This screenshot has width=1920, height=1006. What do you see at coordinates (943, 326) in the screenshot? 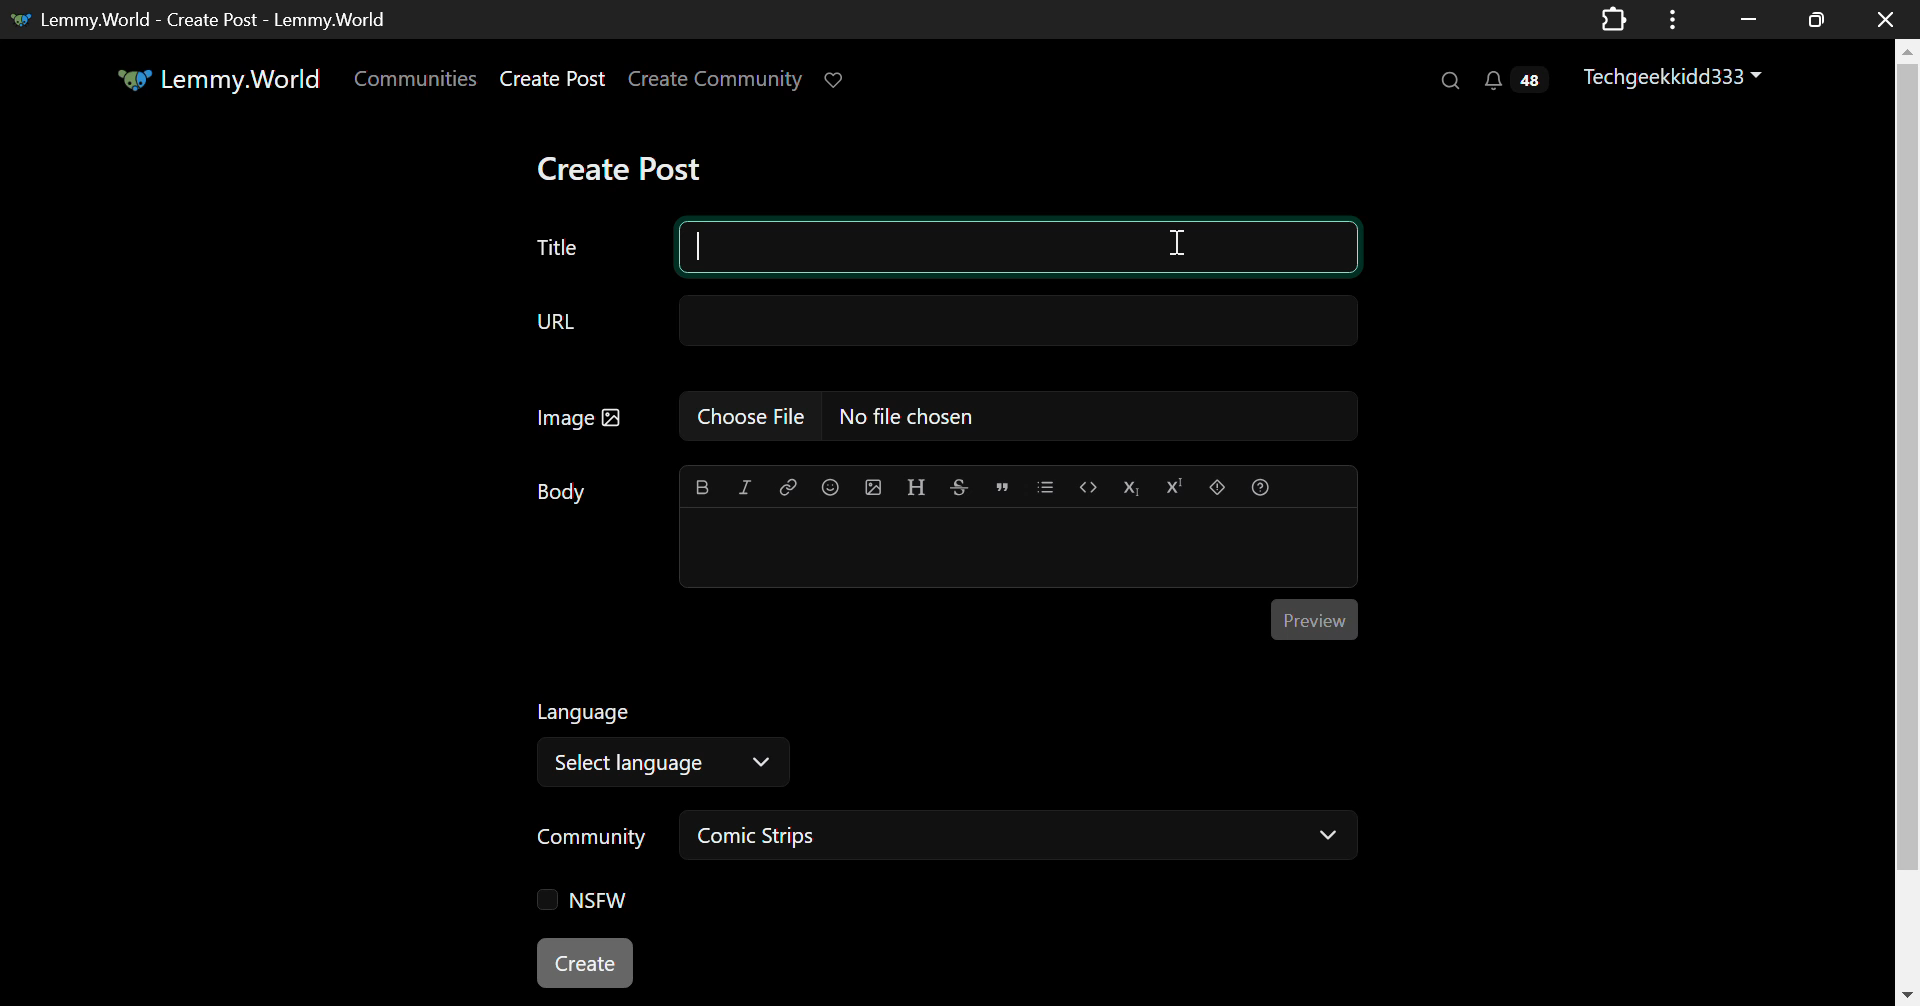
I see `URL` at bounding box center [943, 326].